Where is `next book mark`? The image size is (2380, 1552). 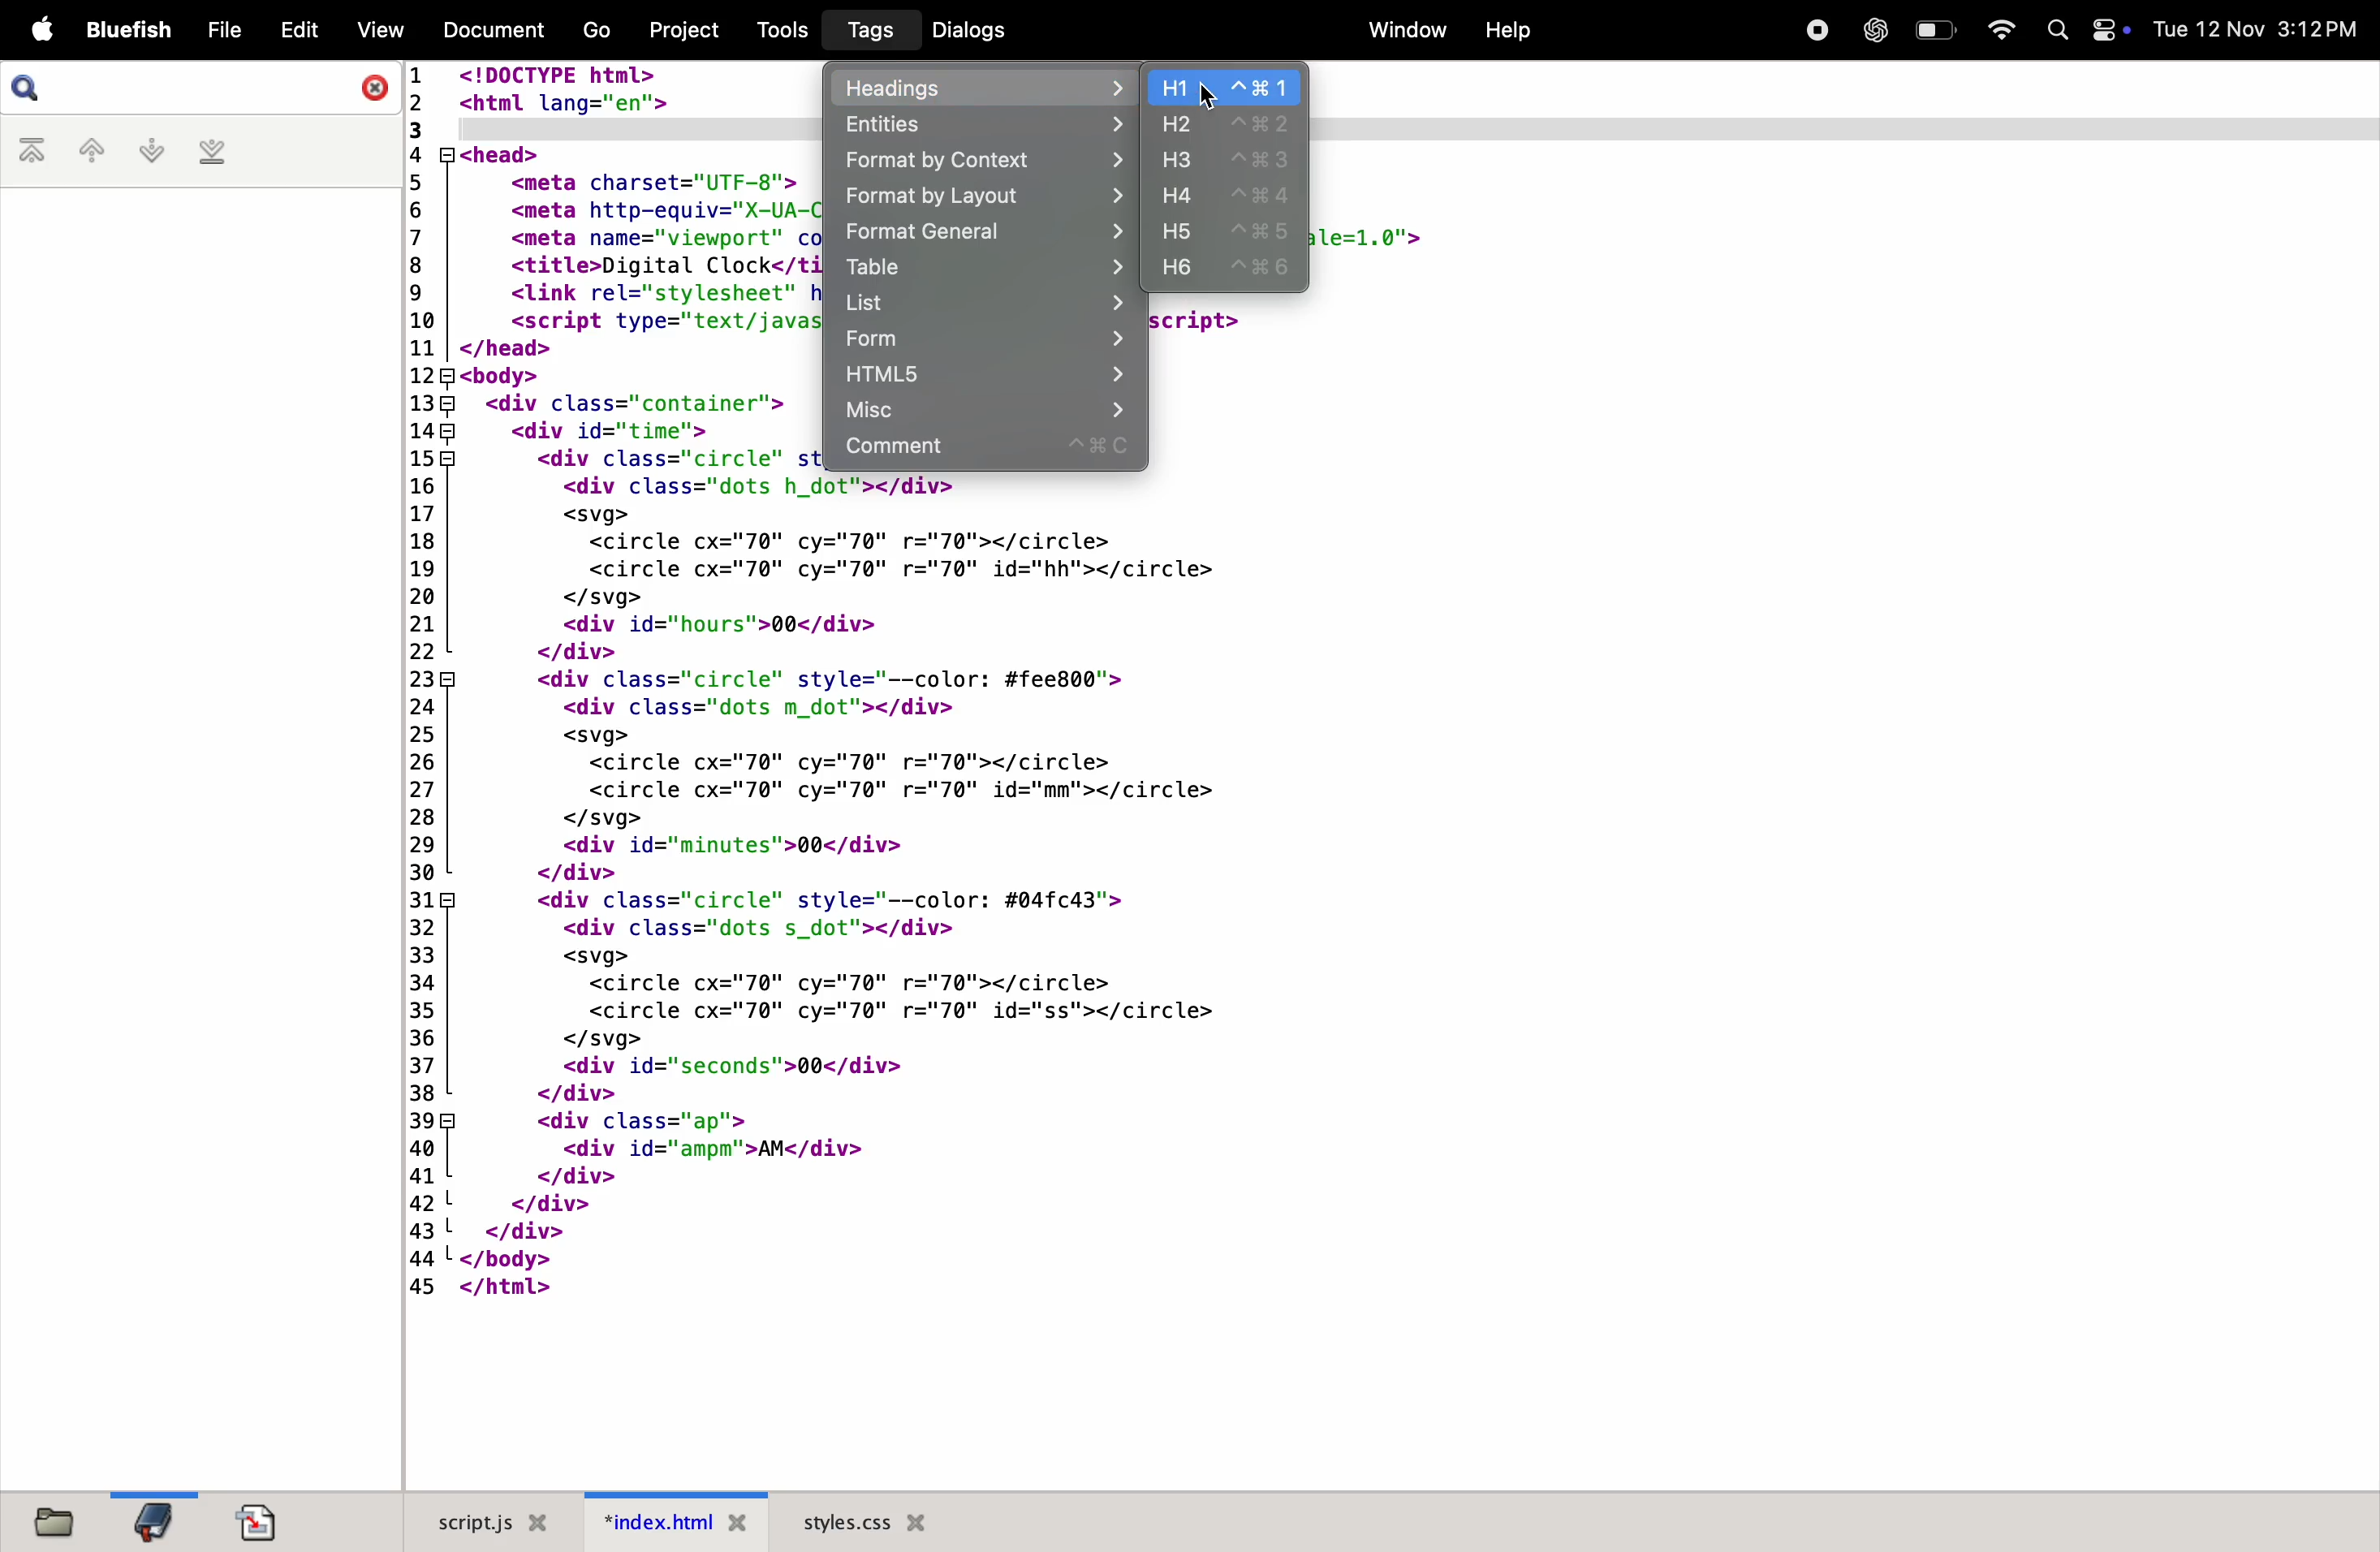 next book mark is located at coordinates (151, 151).